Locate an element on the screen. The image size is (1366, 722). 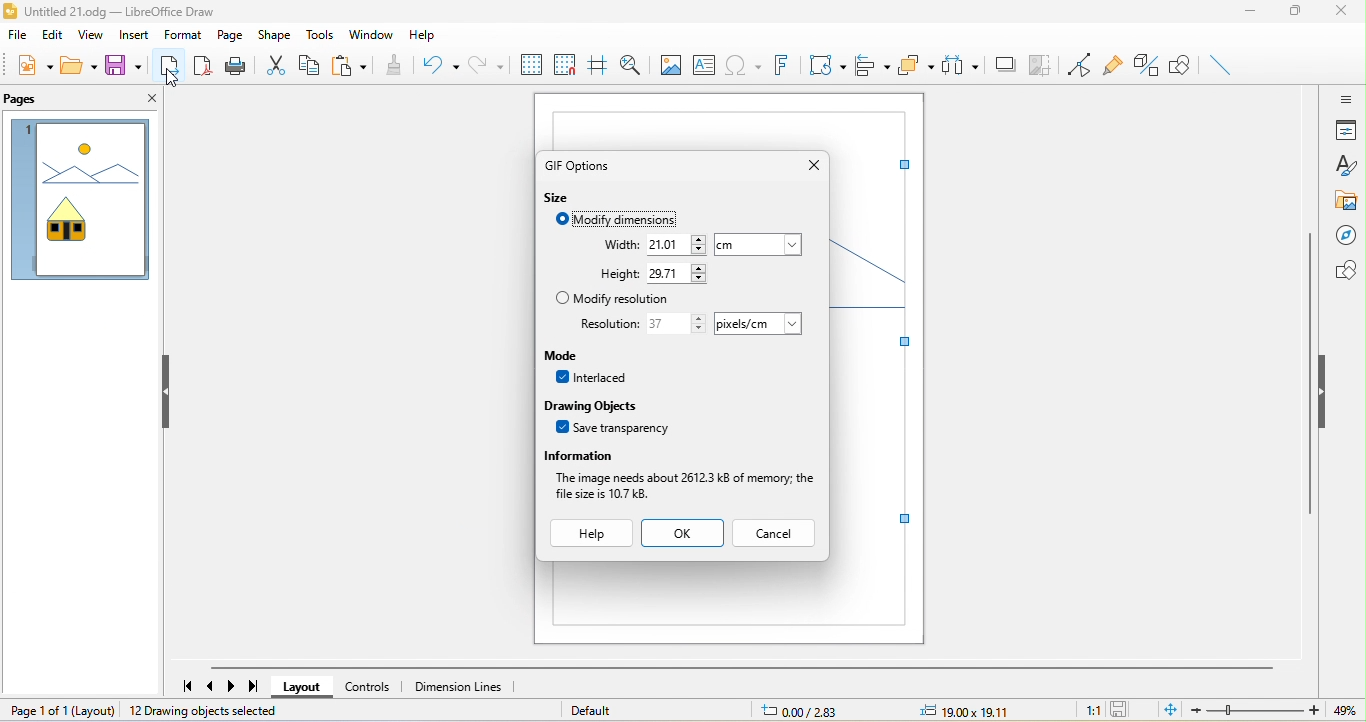
37 is located at coordinates (677, 324).